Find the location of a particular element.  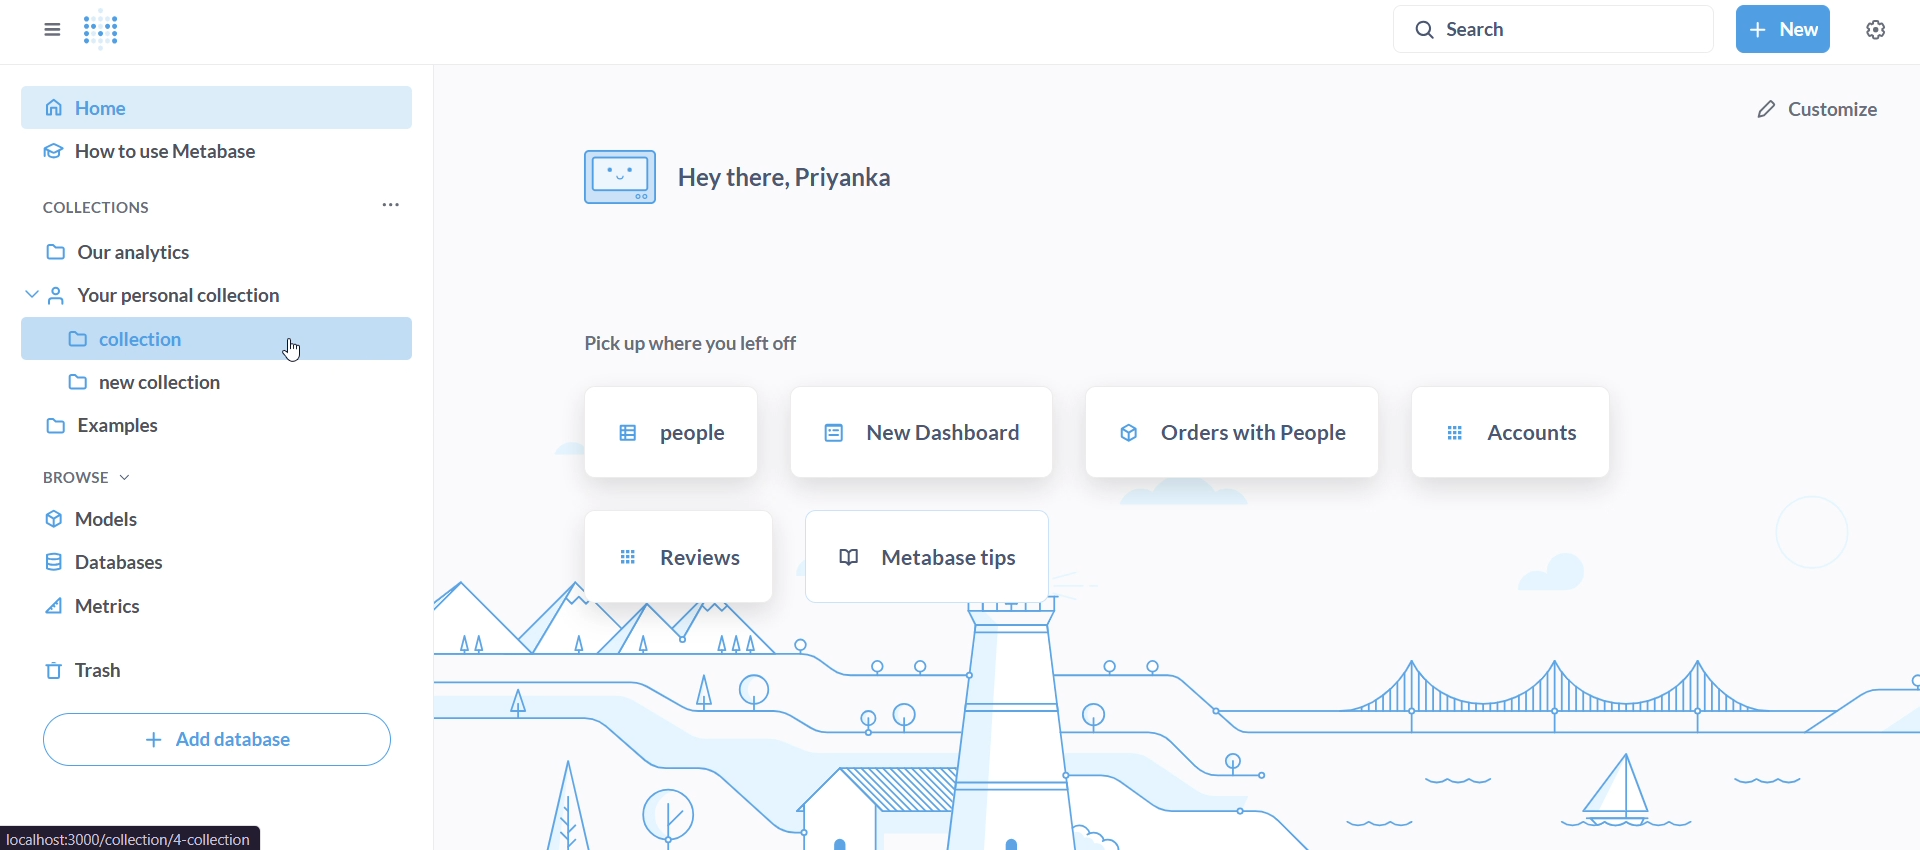

close sidebar is located at coordinates (50, 30).